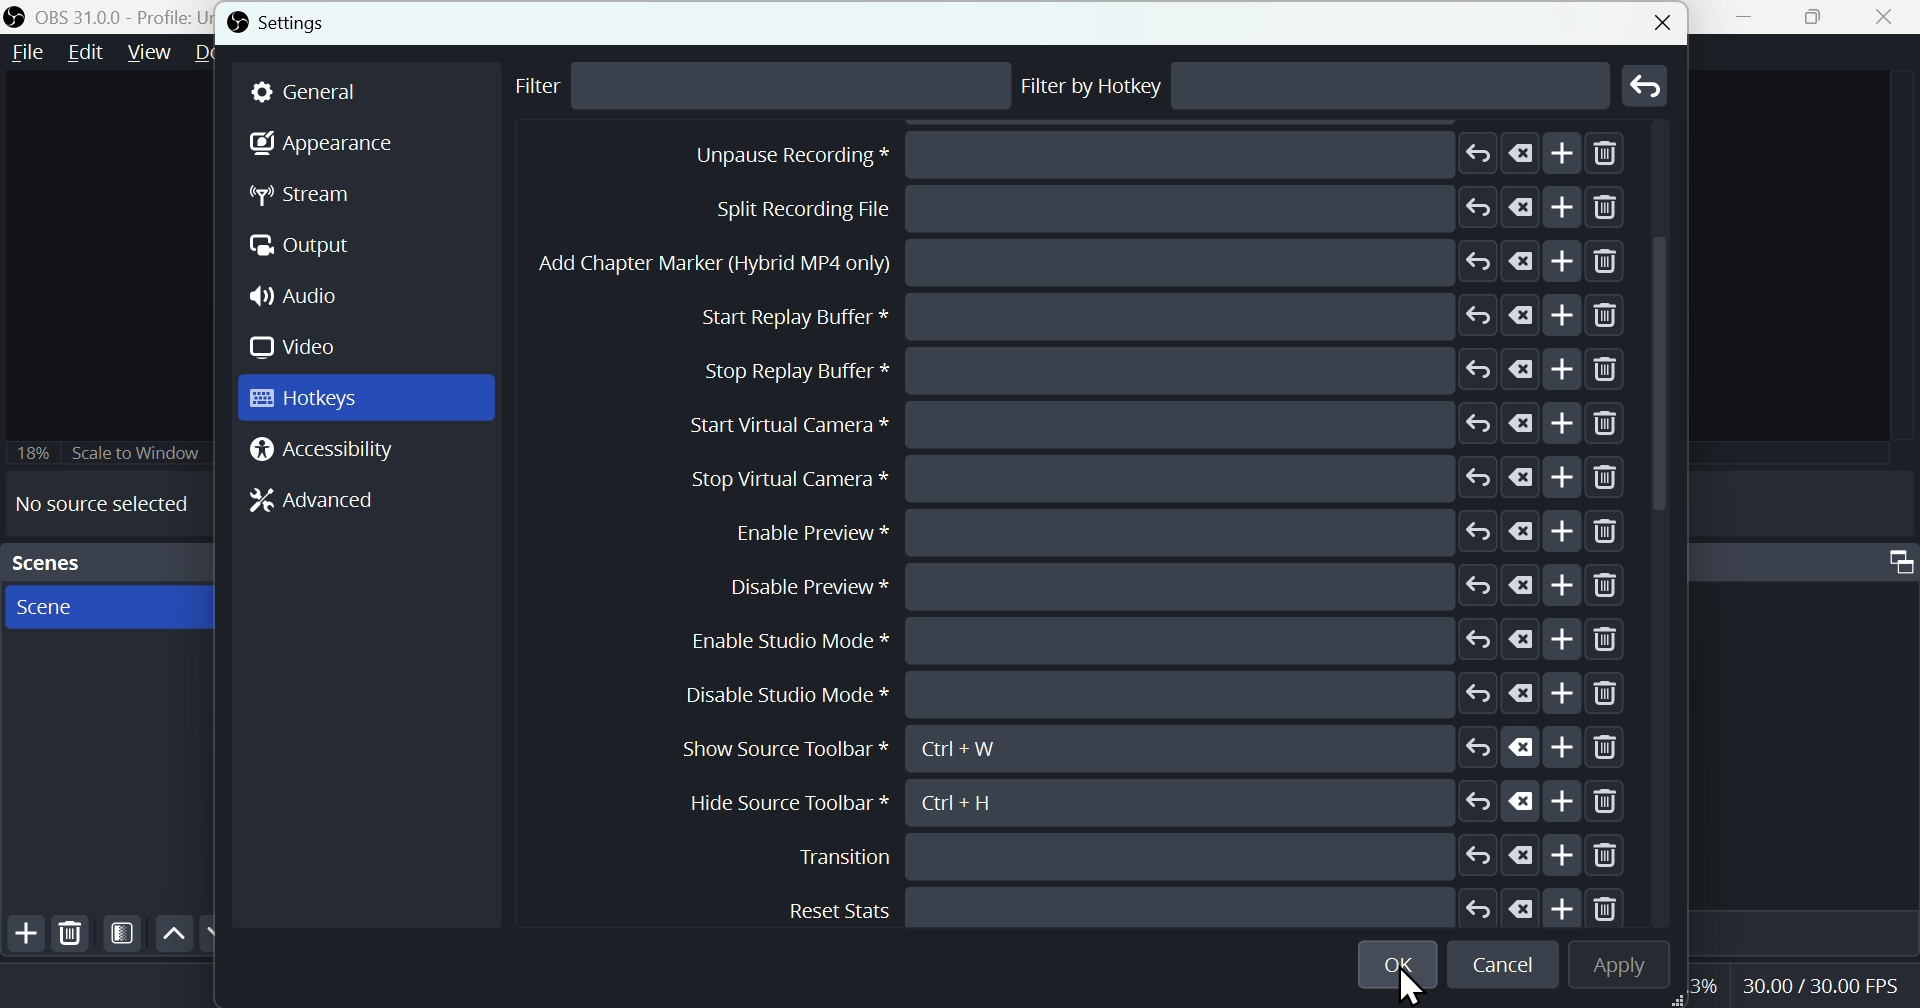 Image resolution: width=1920 pixels, height=1008 pixels. Describe the element at coordinates (1149, 316) in the screenshot. I see `Pause recording` at that location.